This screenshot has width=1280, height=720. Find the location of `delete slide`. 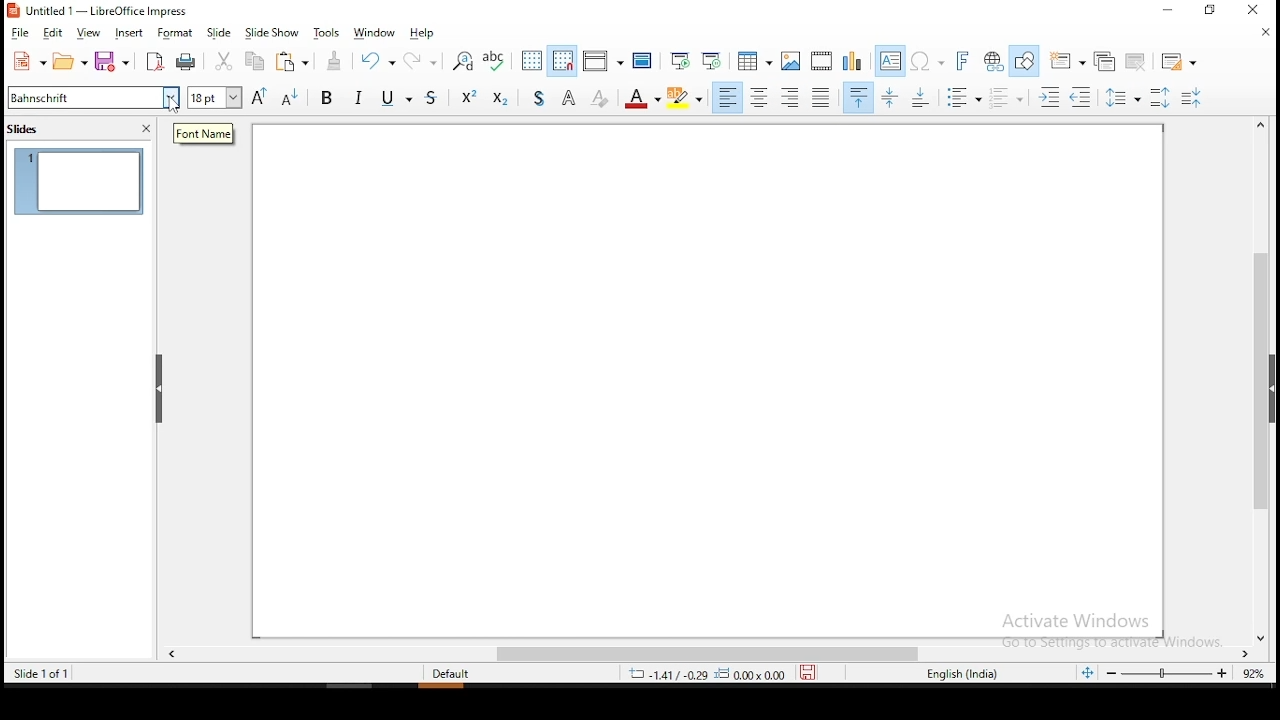

delete slide is located at coordinates (1135, 63).